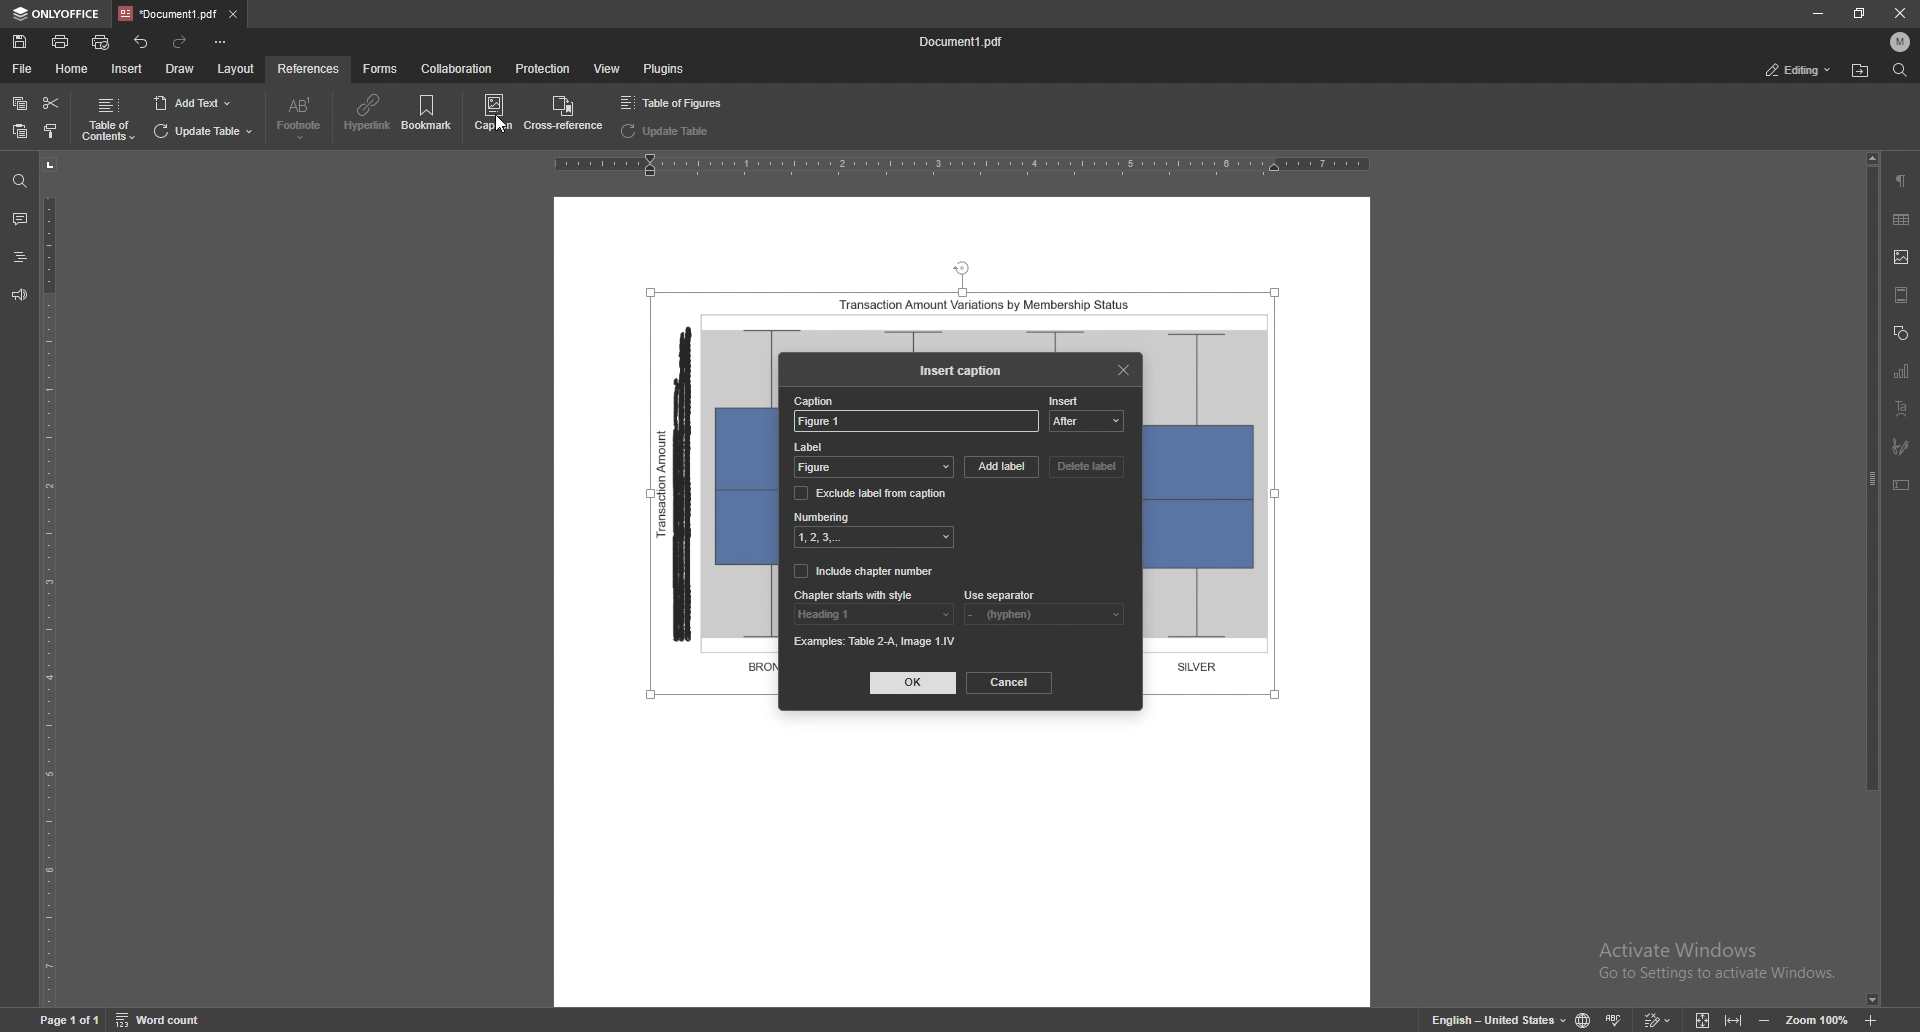 Image resolution: width=1920 pixels, height=1032 pixels. Describe the element at coordinates (20, 257) in the screenshot. I see `headings` at that location.